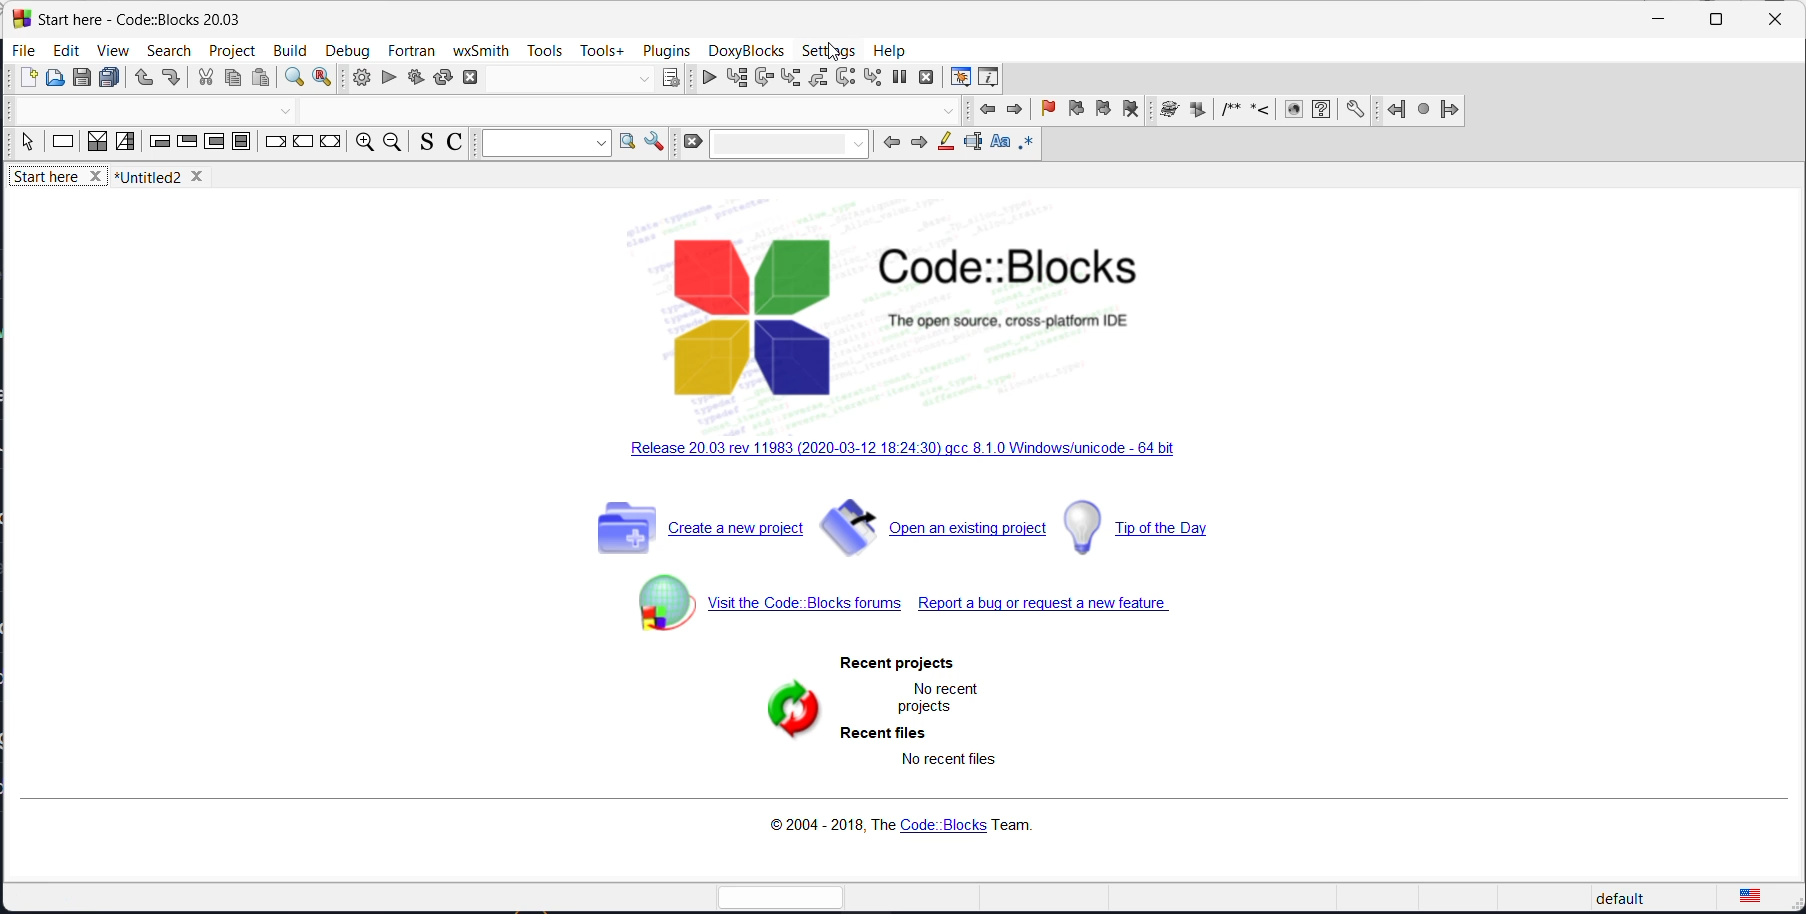 This screenshot has height=914, width=1806. Describe the element at coordinates (602, 51) in the screenshot. I see `tools plus` at that location.